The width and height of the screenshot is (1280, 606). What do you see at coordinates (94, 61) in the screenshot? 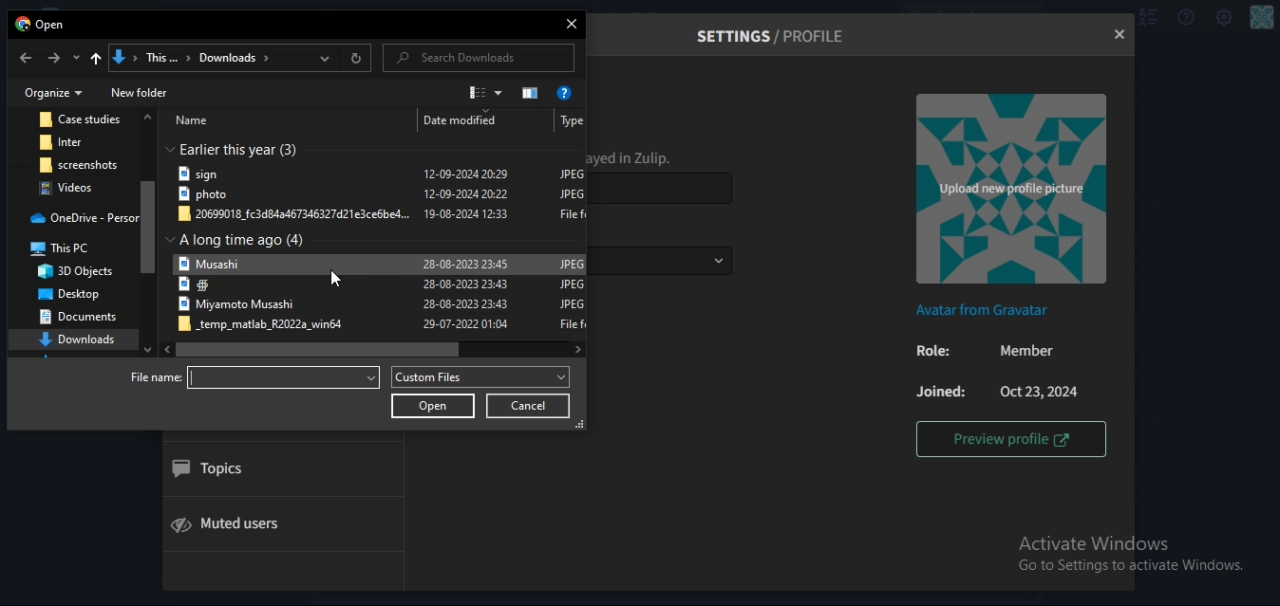
I see `icon` at bounding box center [94, 61].